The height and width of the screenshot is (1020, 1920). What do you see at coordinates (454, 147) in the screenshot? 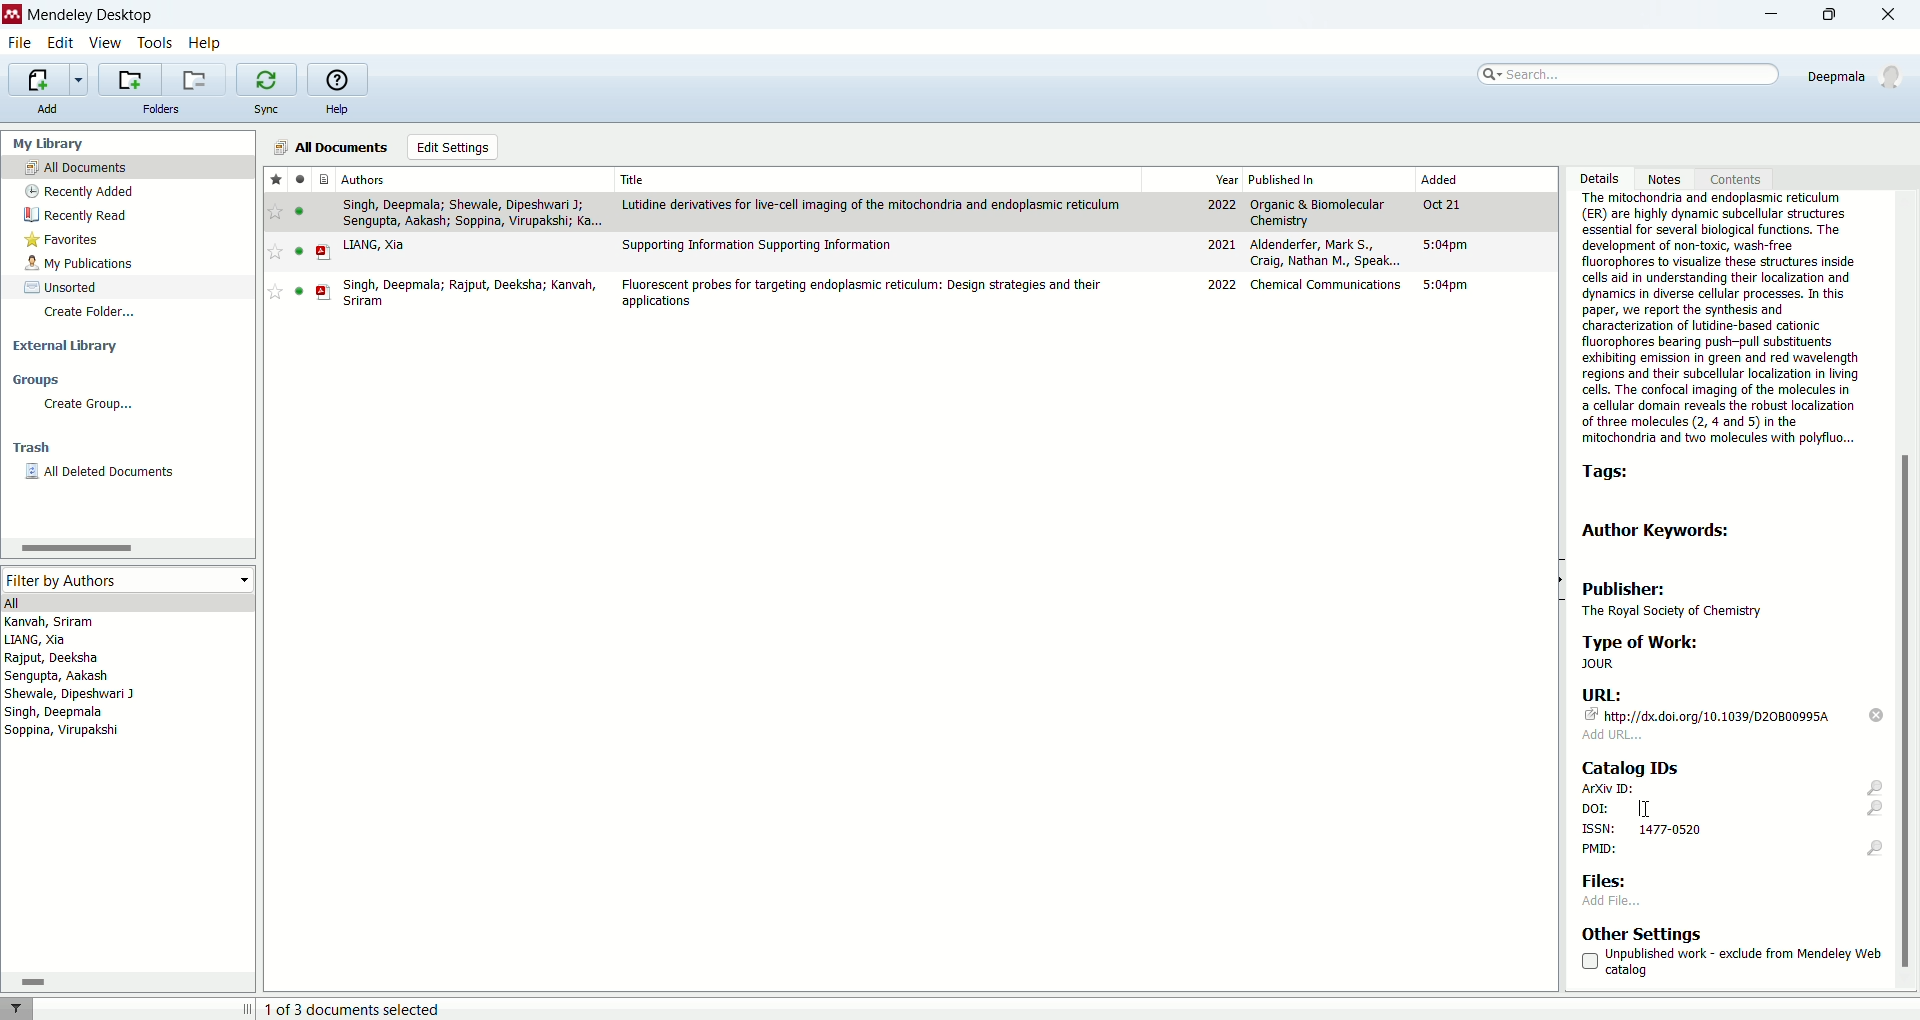
I see `edit settings` at bounding box center [454, 147].